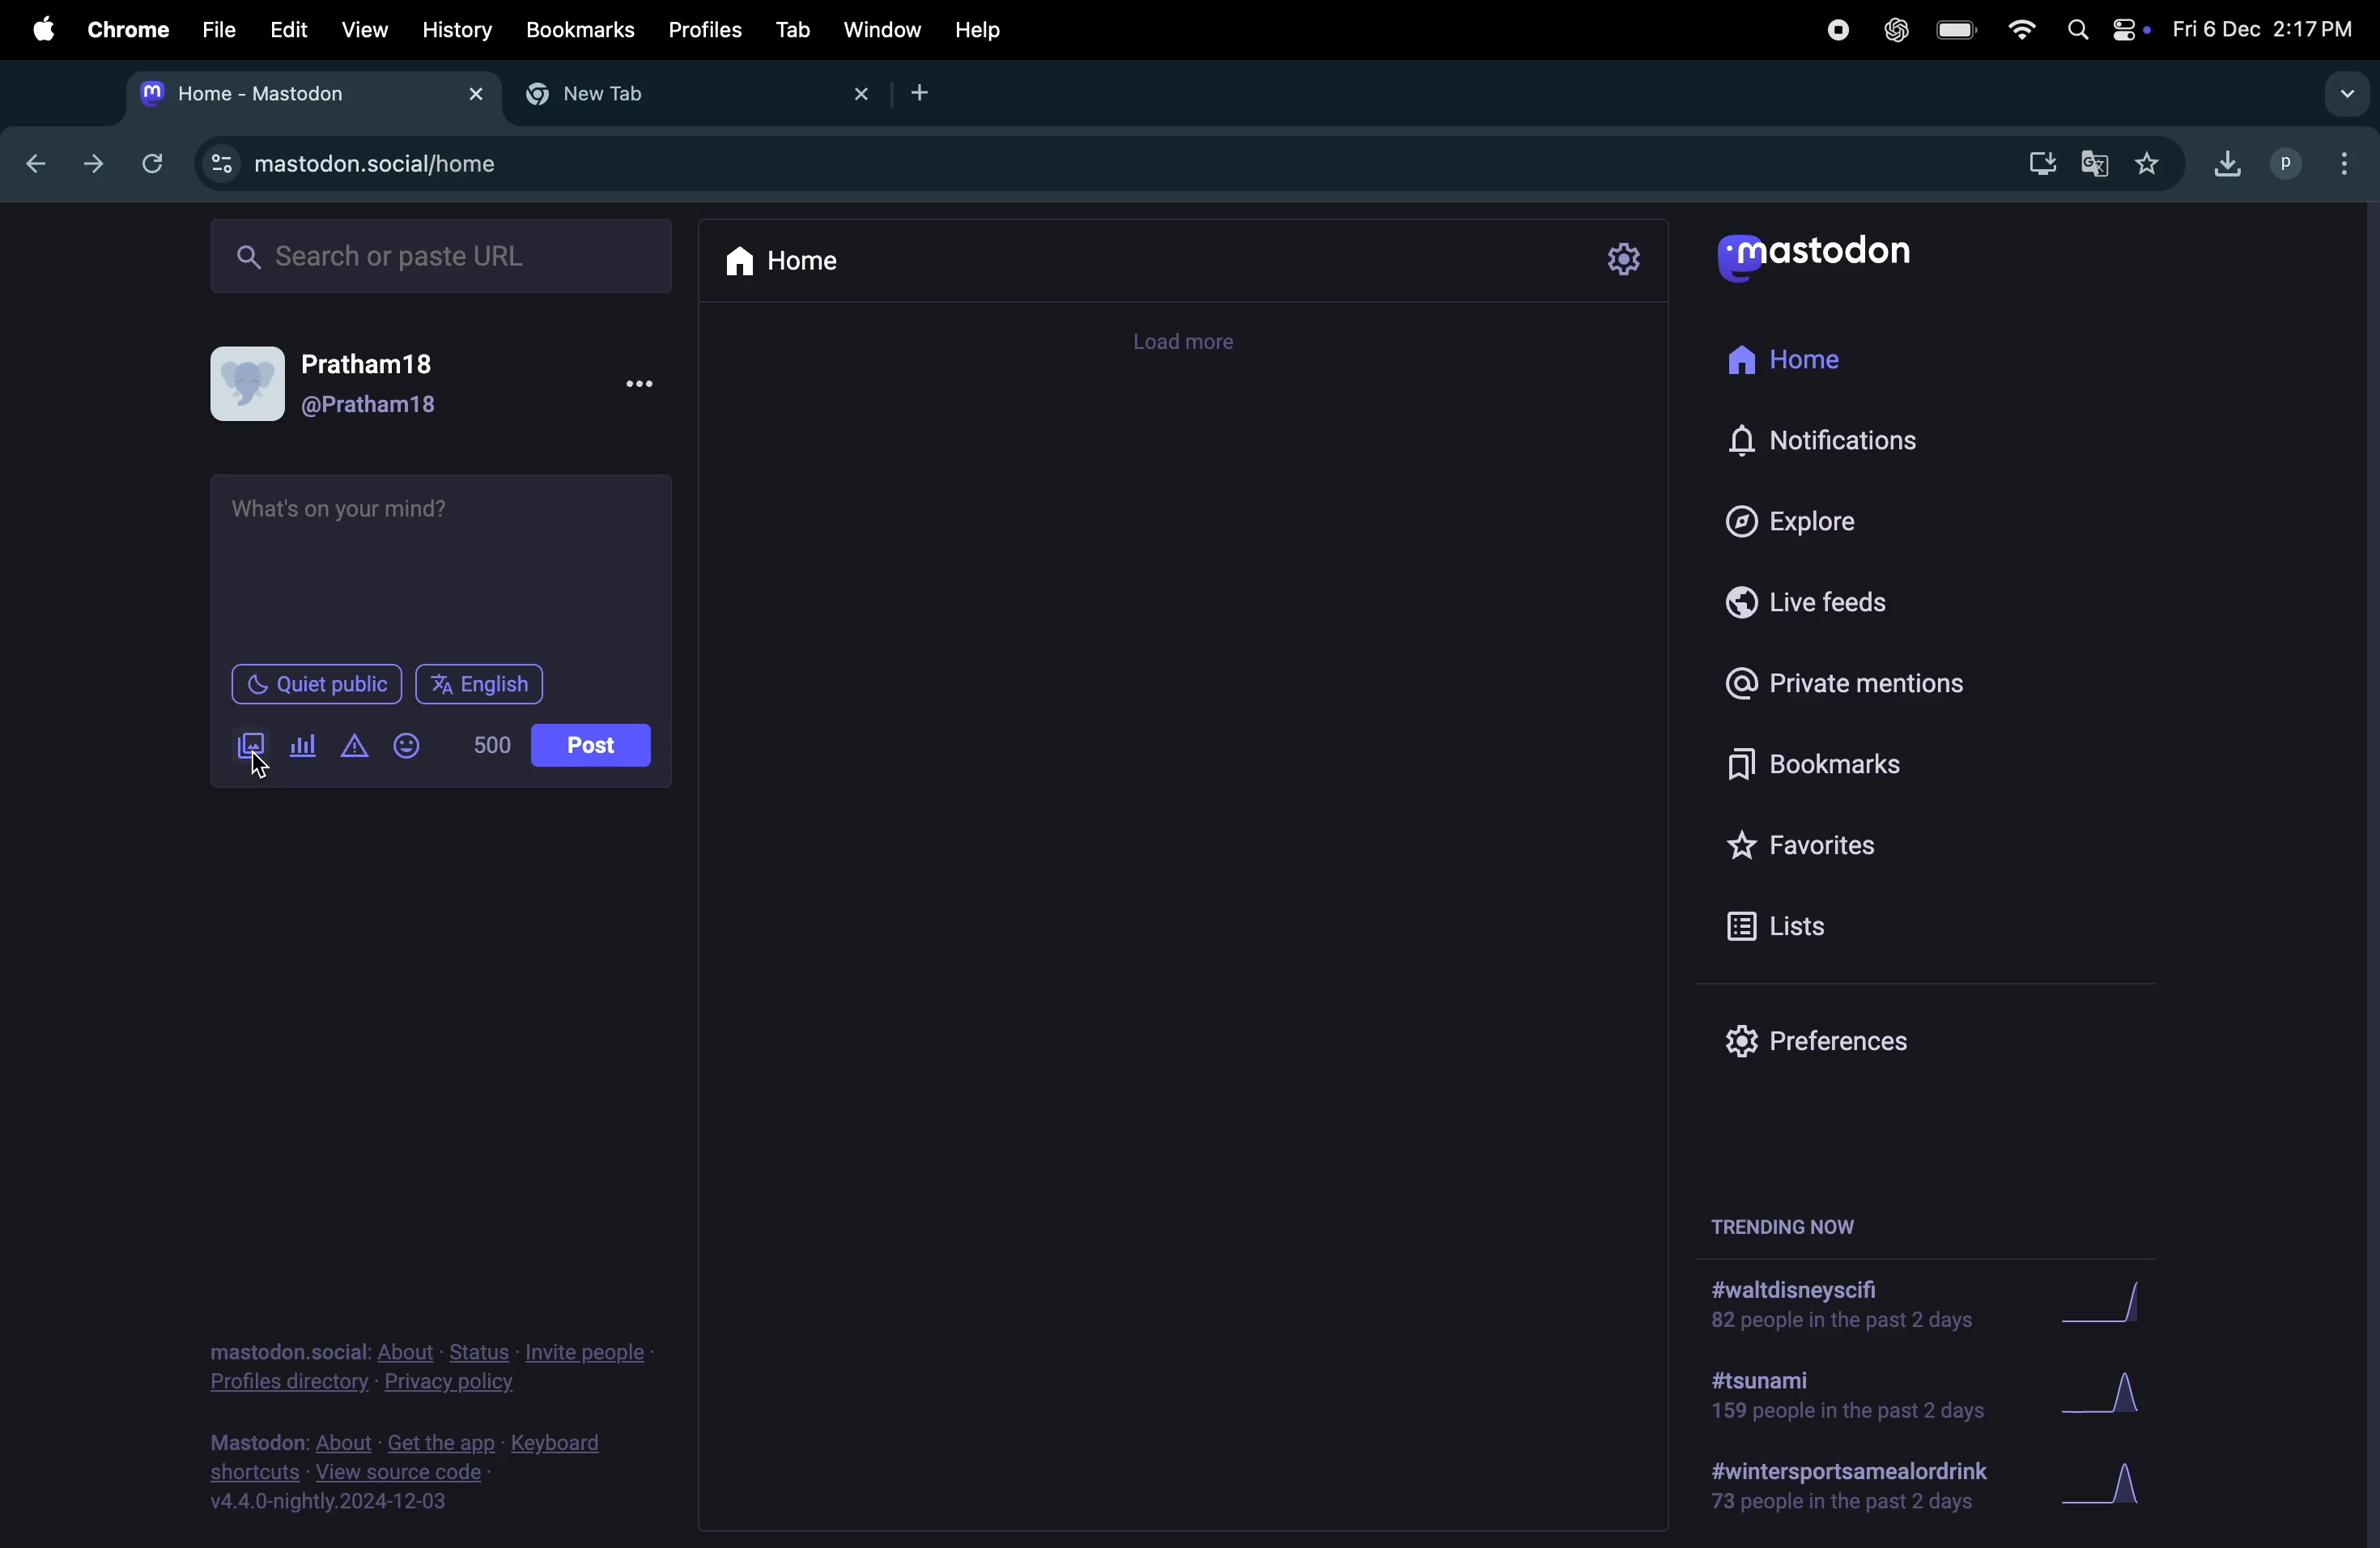  Describe the element at coordinates (2262, 28) in the screenshot. I see `date and time` at that location.